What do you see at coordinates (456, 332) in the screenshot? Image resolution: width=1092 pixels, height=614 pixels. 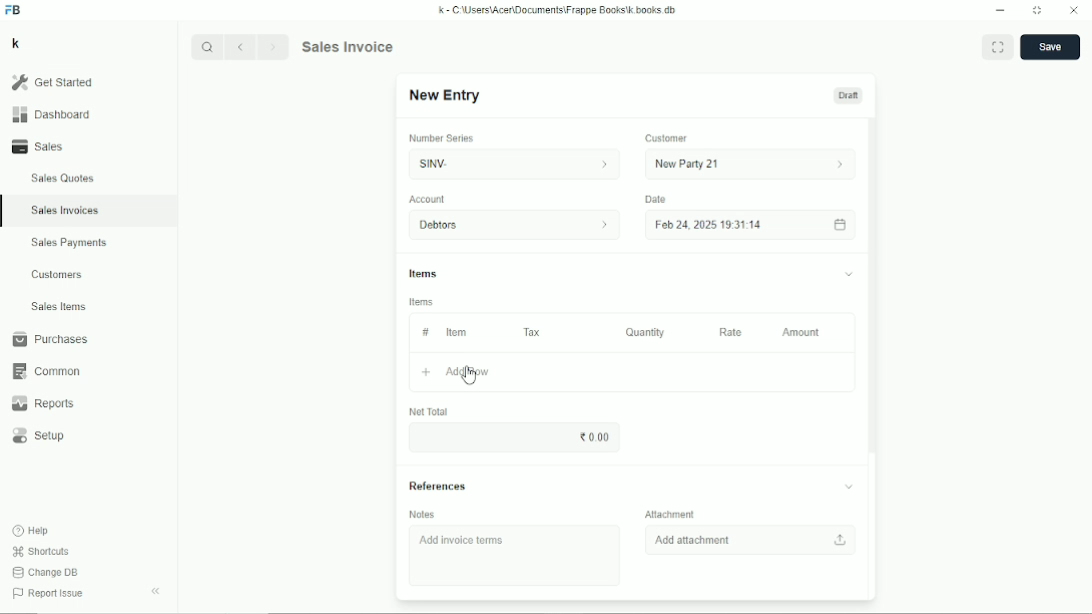 I see `Item` at bounding box center [456, 332].